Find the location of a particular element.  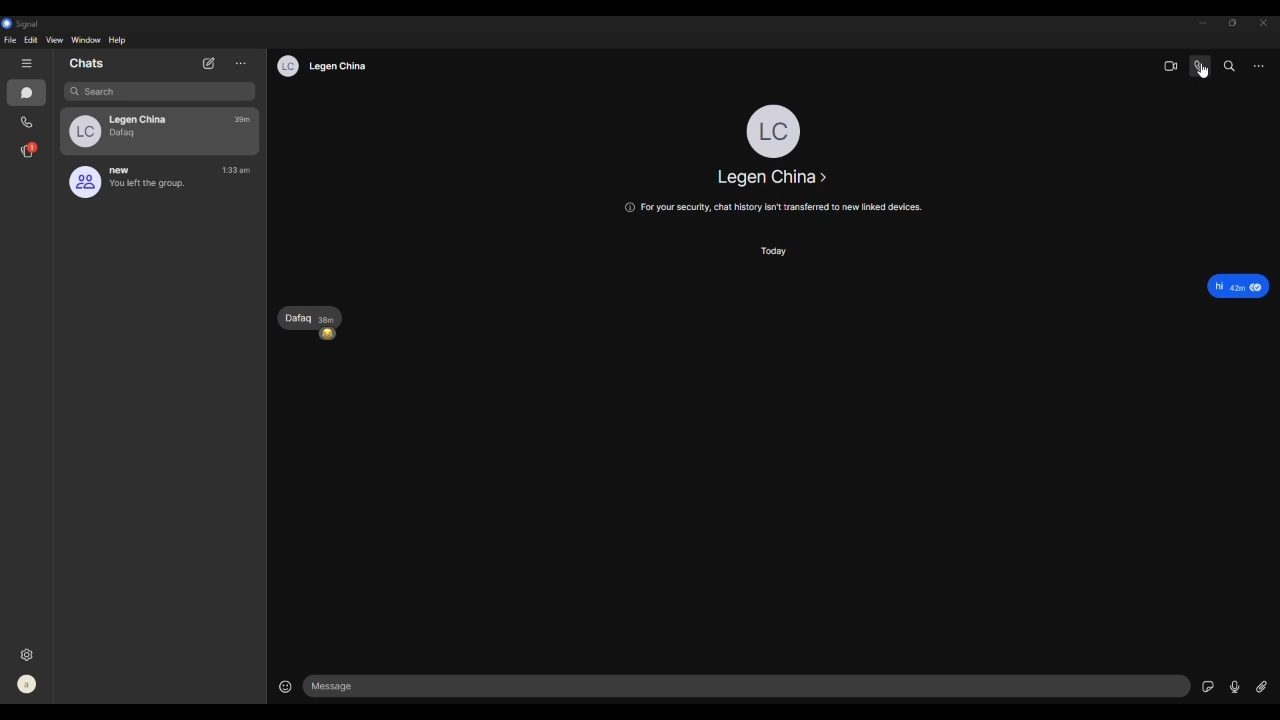

more is located at coordinates (242, 63).